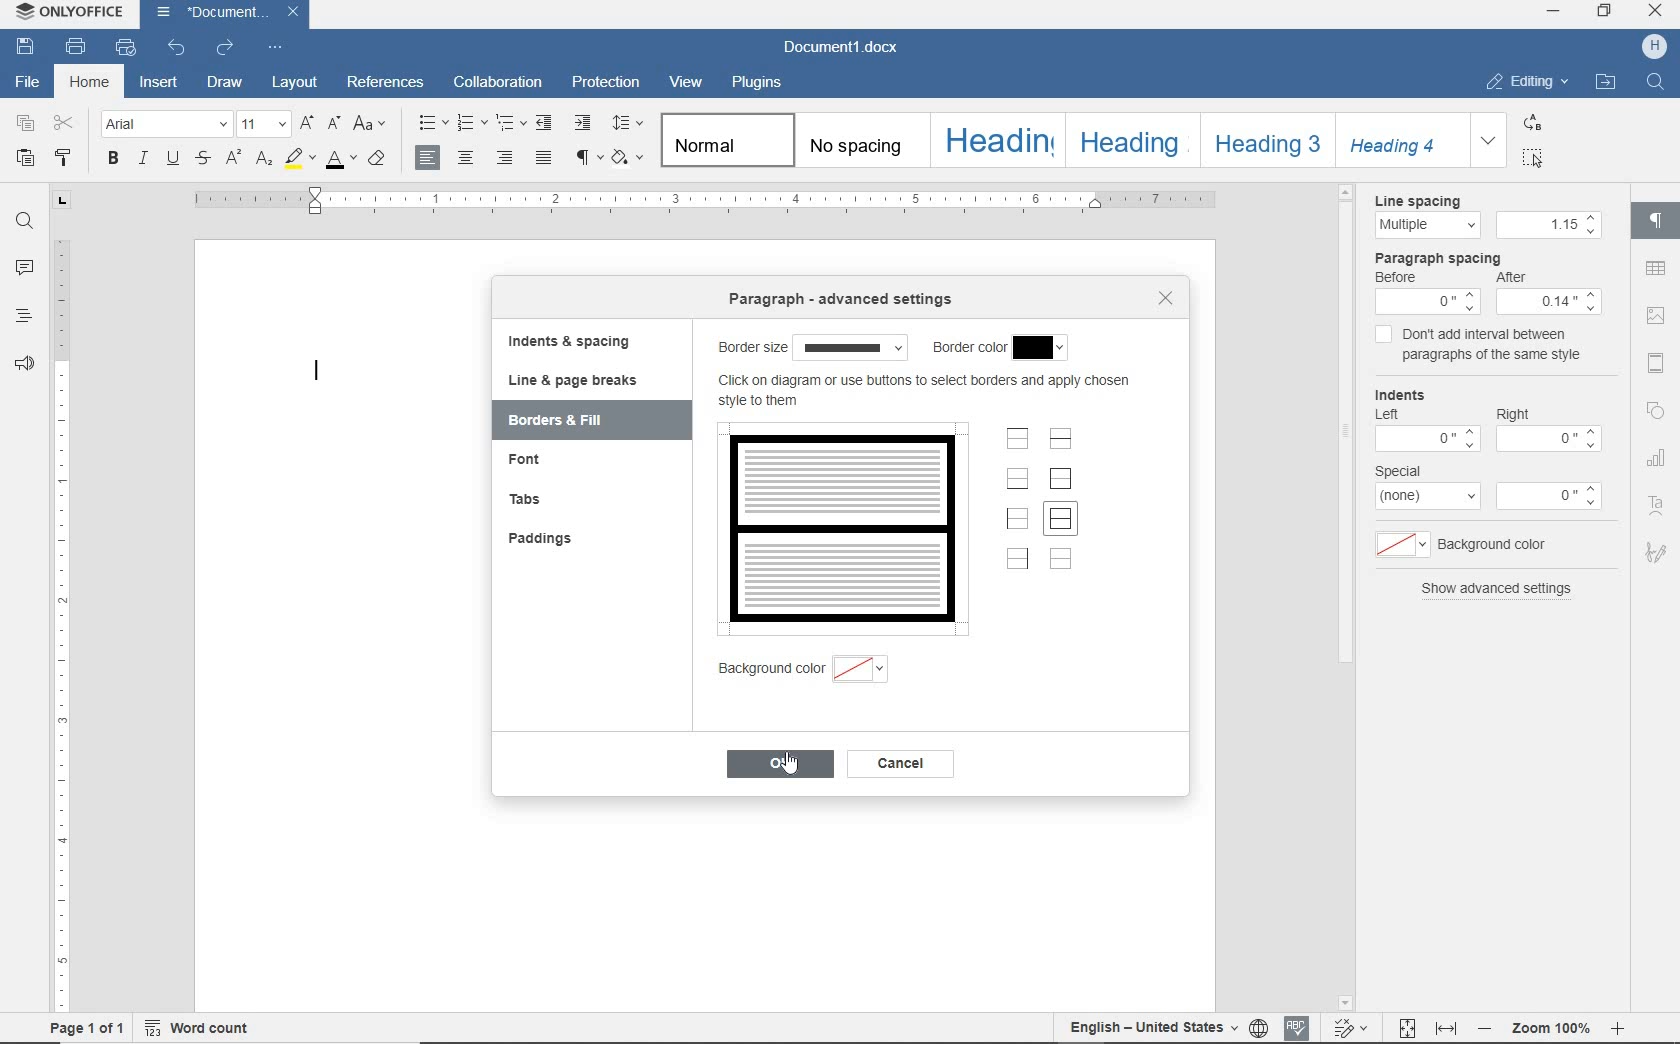  What do you see at coordinates (1019, 518) in the screenshot?
I see `set left border only` at bounding box center [1019, 518].